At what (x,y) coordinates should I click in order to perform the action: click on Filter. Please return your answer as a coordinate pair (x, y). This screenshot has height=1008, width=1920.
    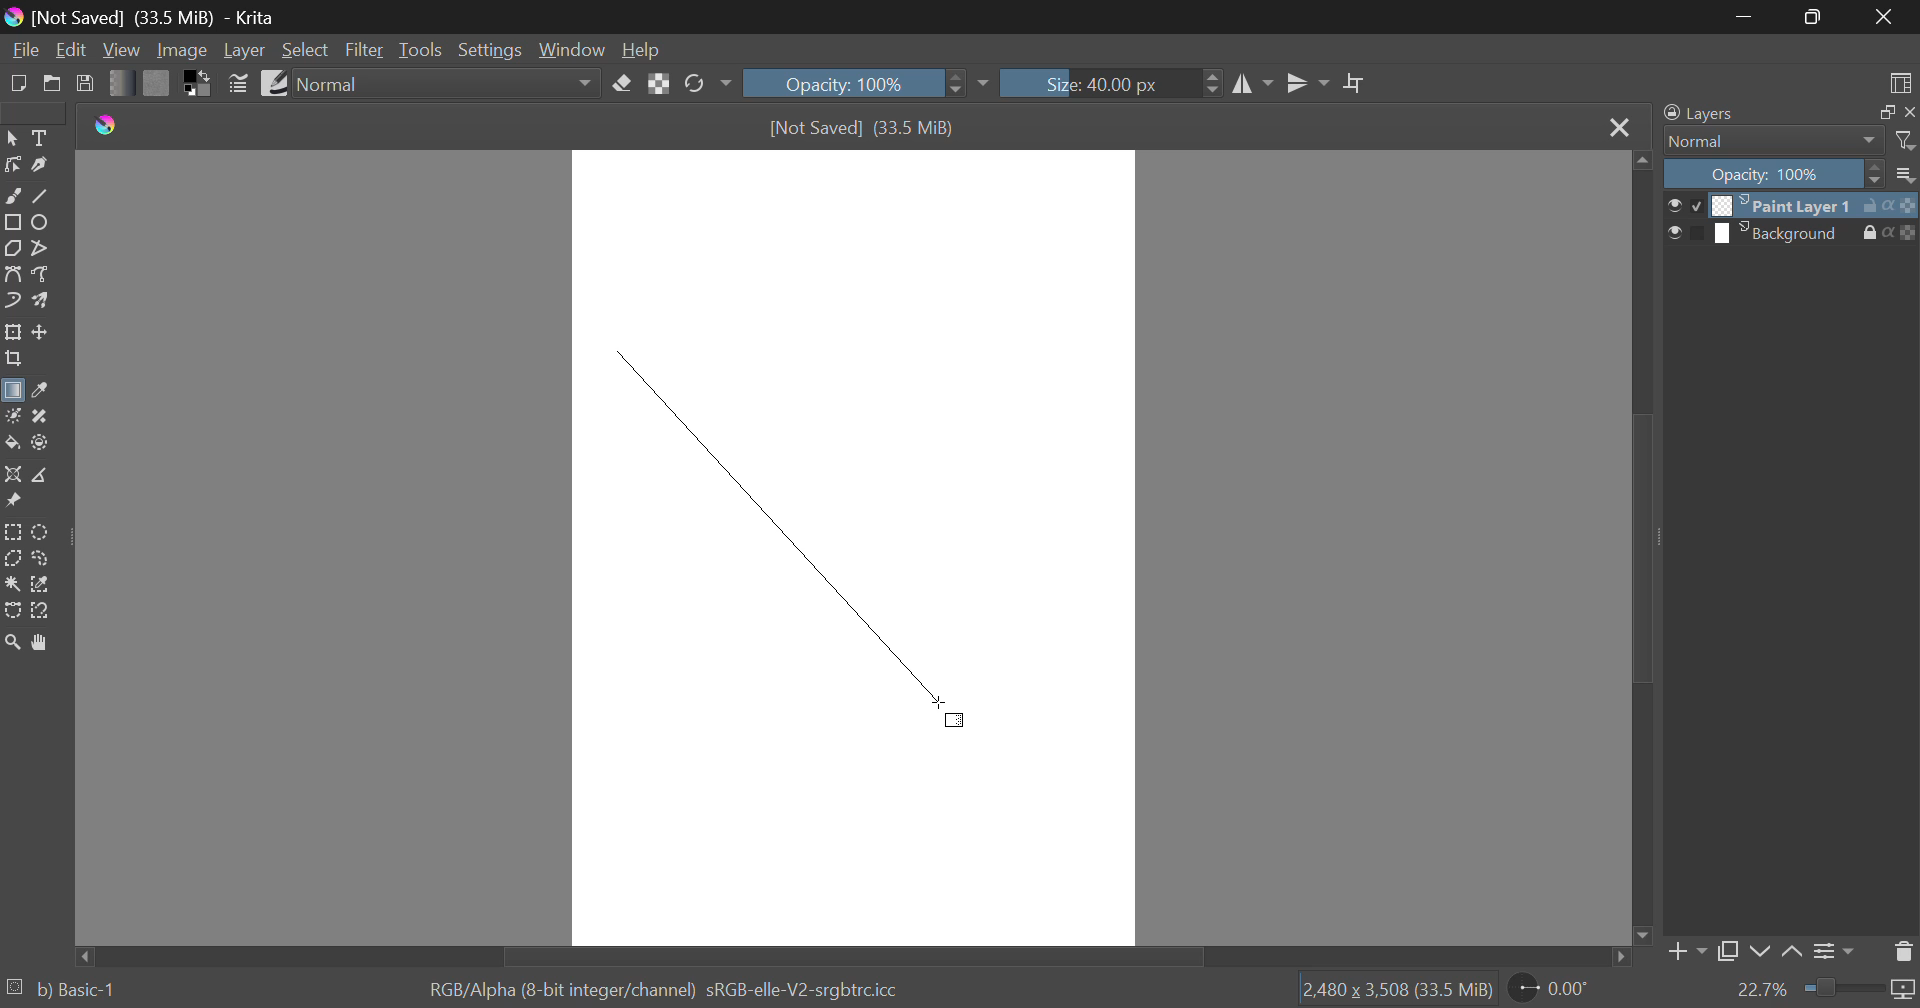
    Looking at the image, I should click on (366, 50).